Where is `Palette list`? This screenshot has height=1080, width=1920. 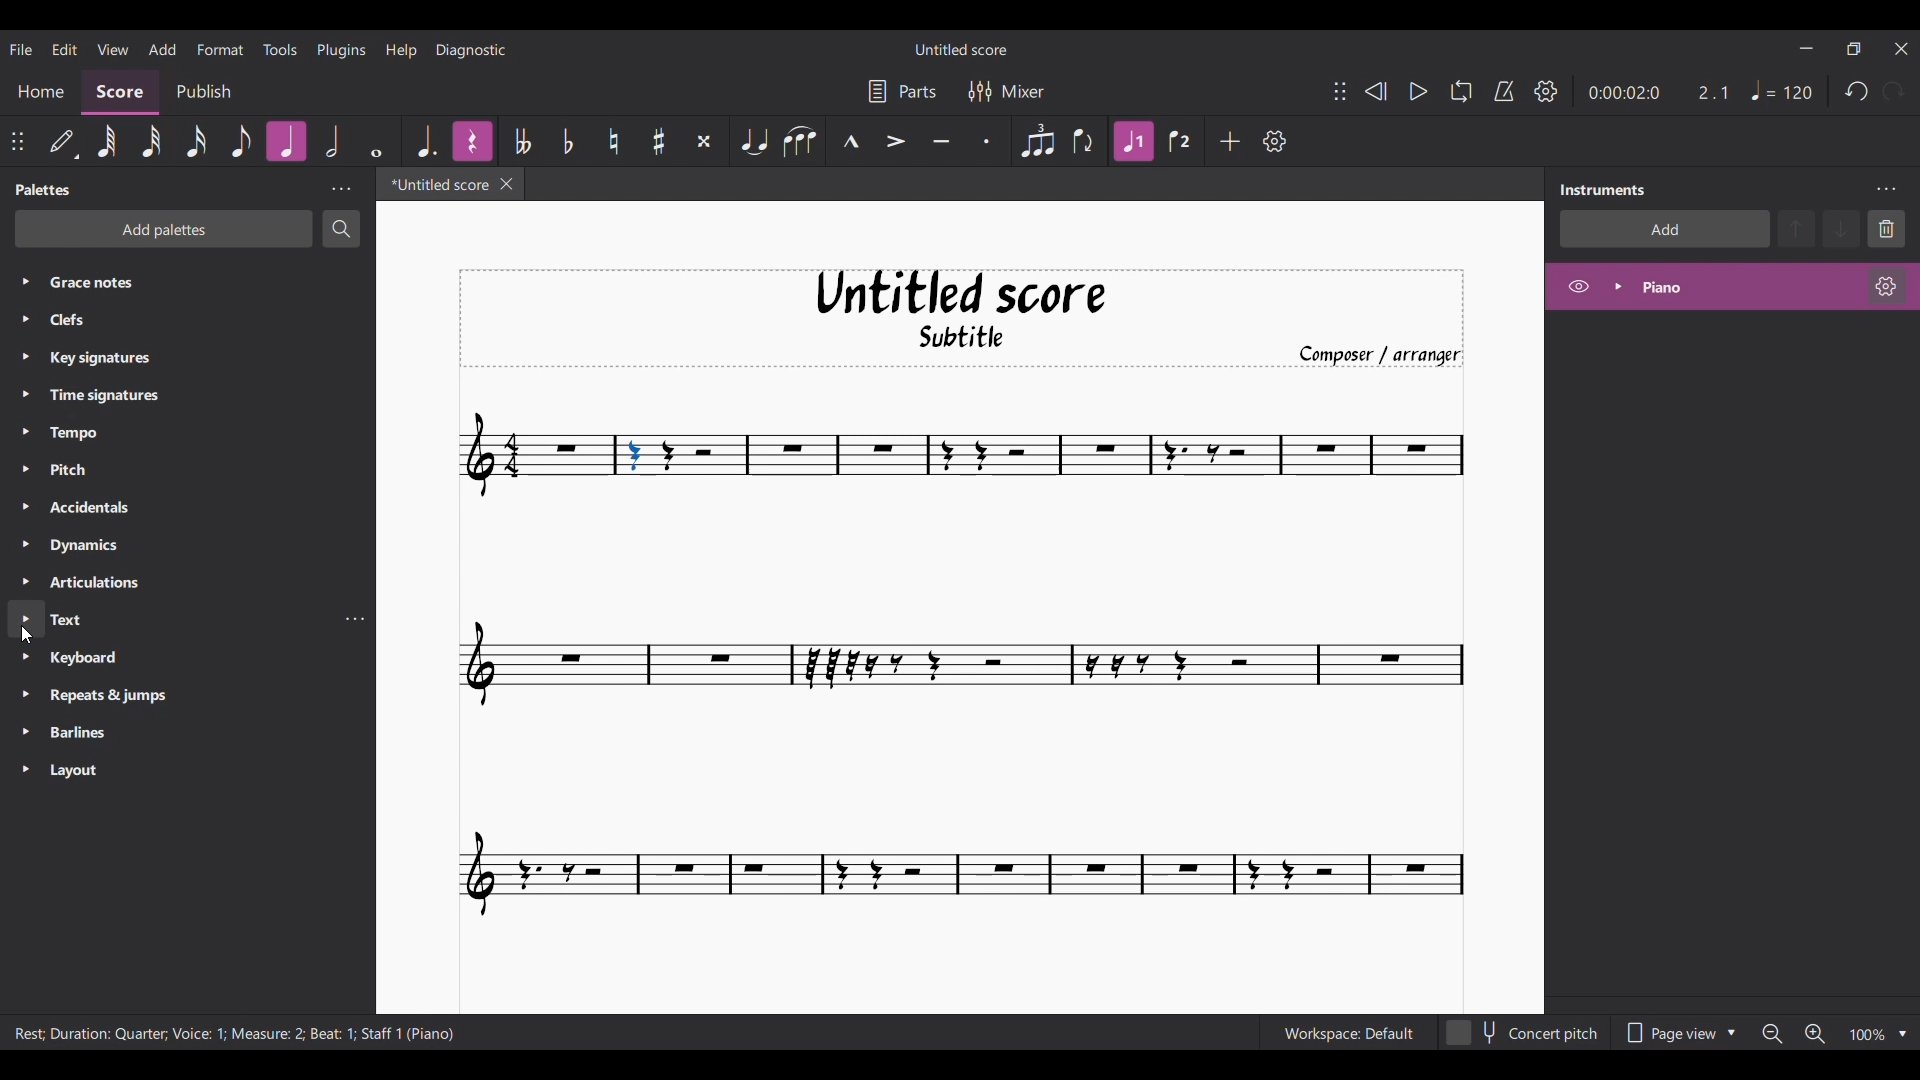
Palette list is located at coordinates (183, 527).